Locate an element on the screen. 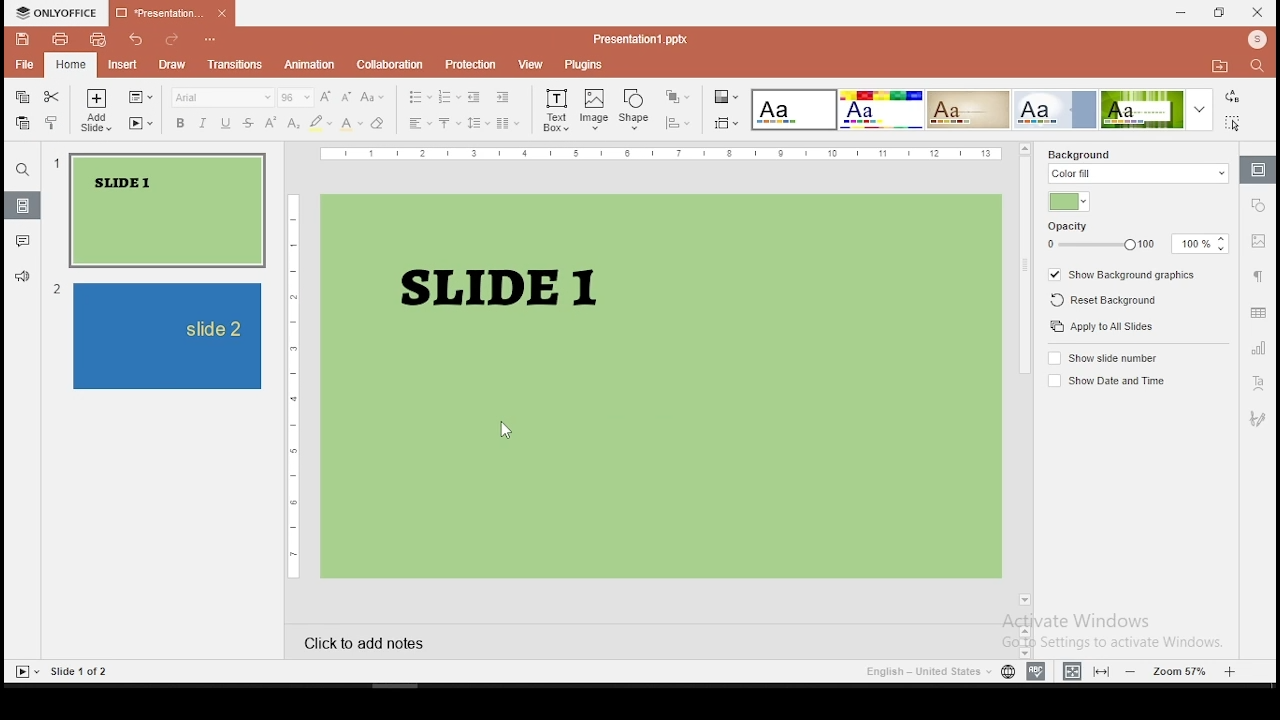  color fill is located at coordinates (1139, 174).